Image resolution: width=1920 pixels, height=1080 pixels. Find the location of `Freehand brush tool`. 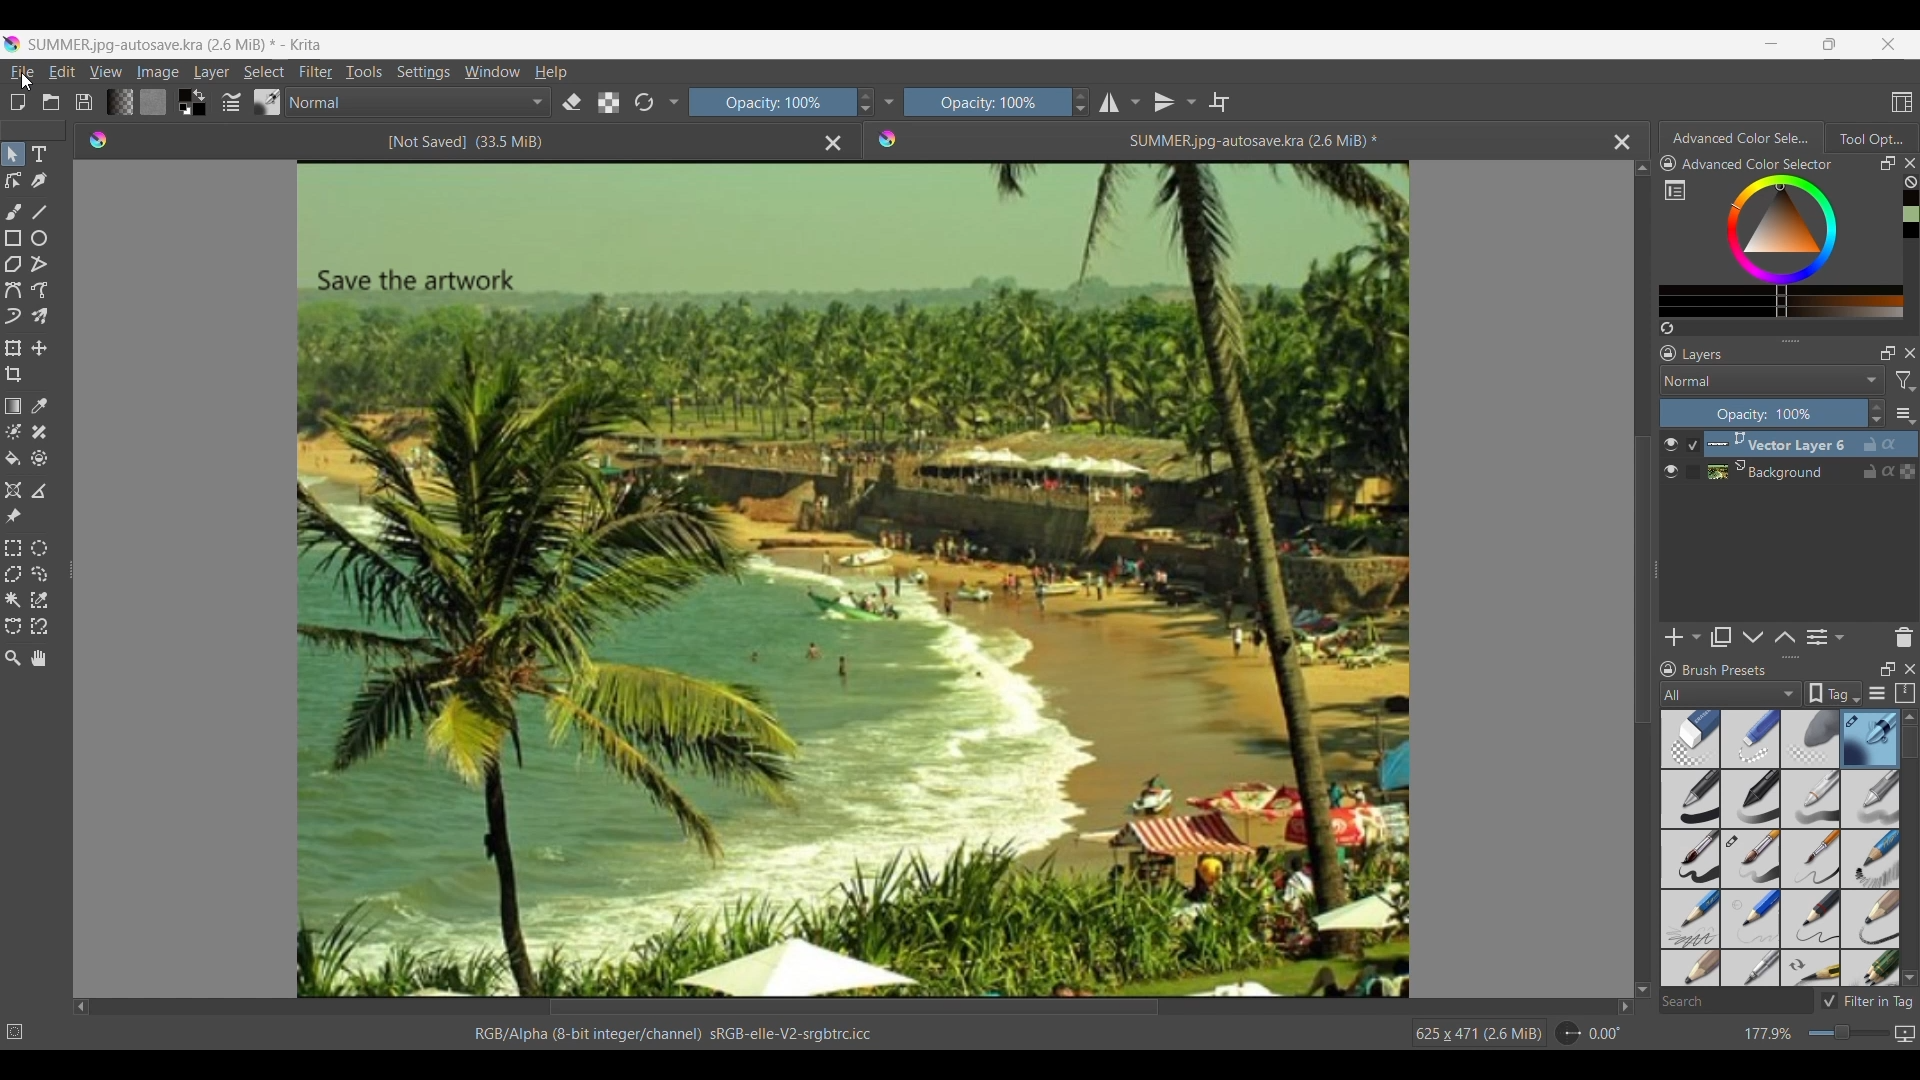

Freehand brush tool is located at coordinates (13, 211).